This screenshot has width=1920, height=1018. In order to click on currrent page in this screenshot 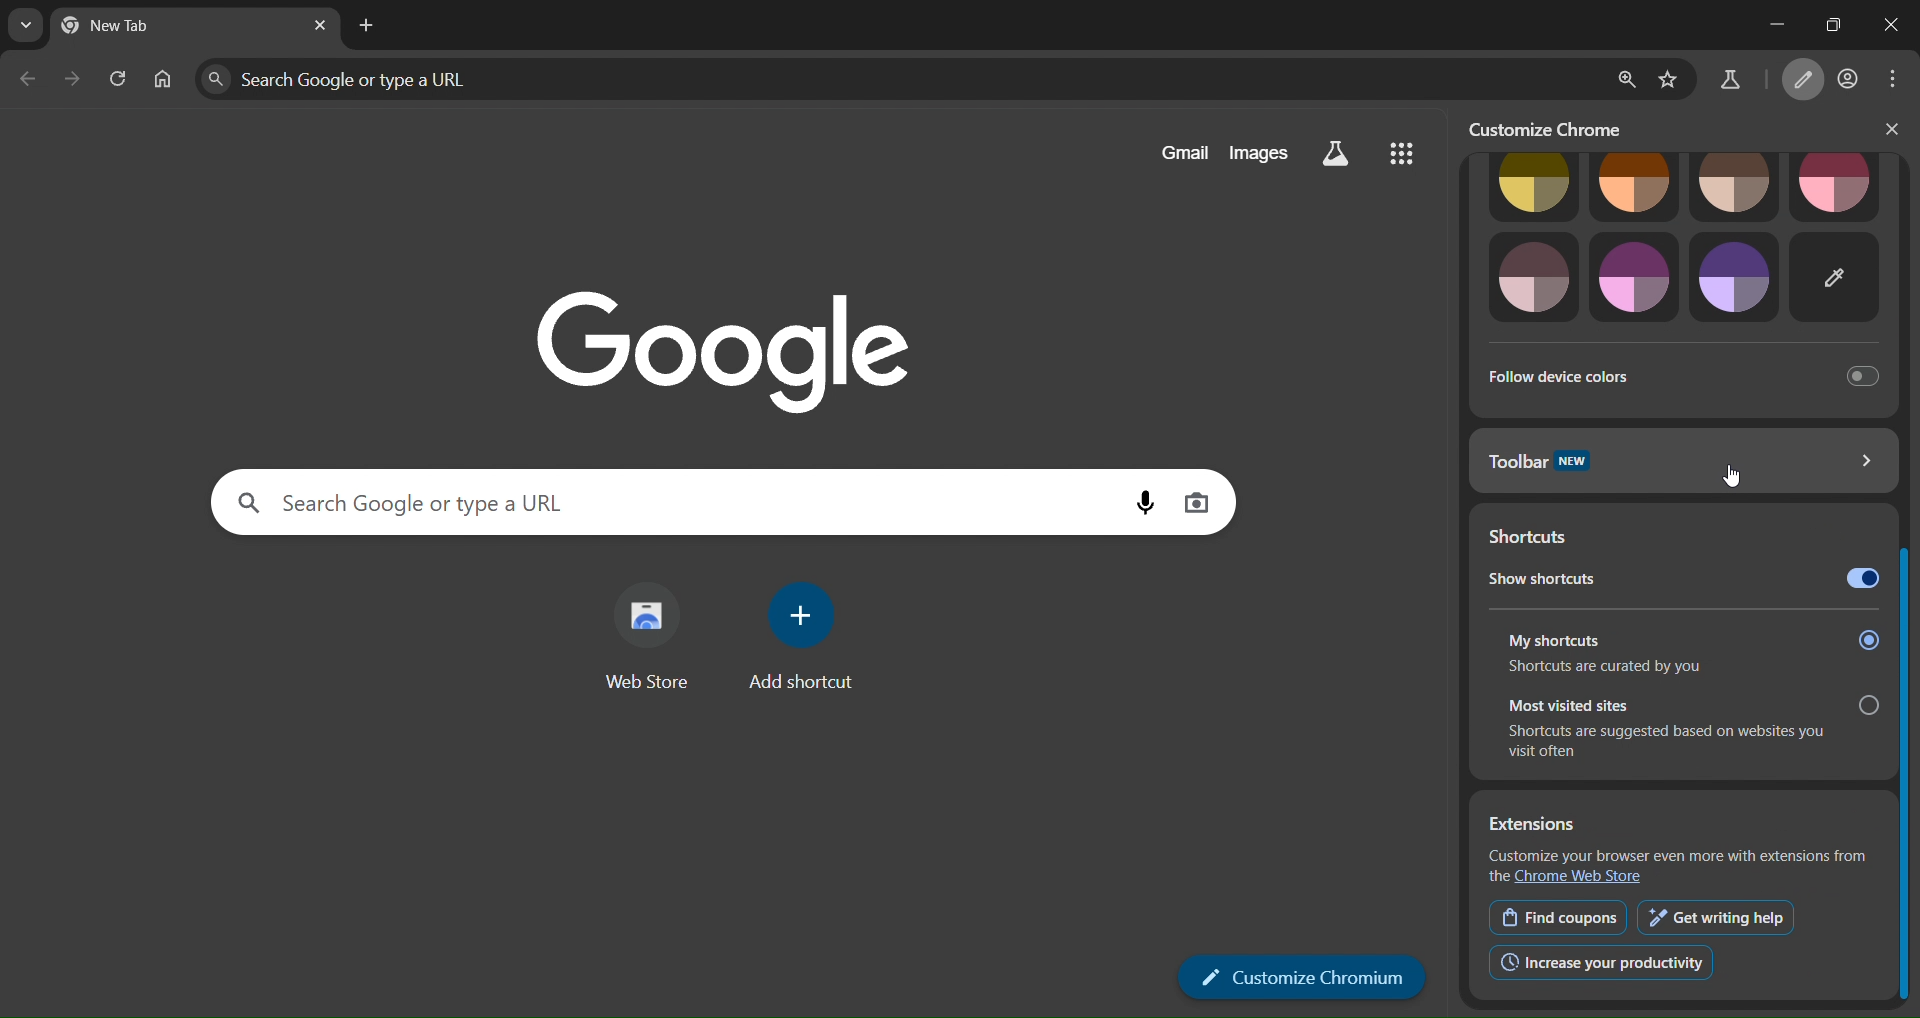, I will do `click(140, 26)`.